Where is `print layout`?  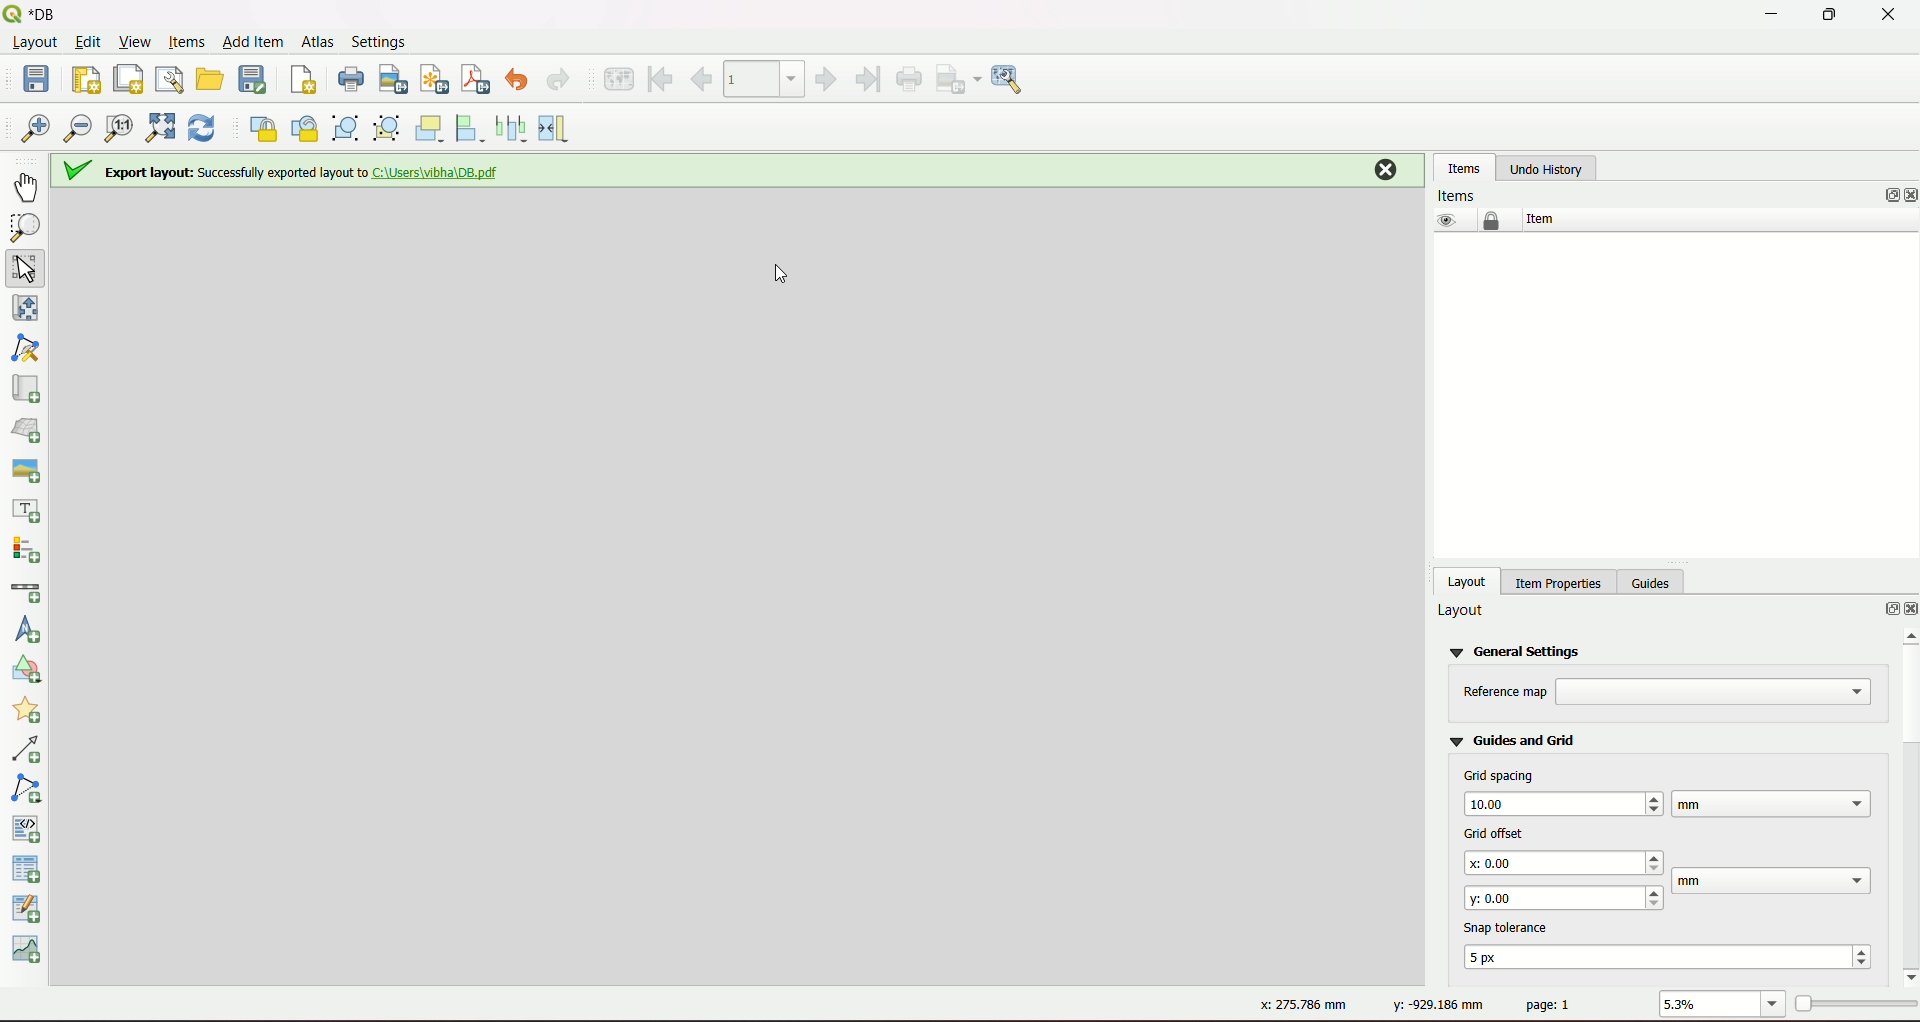
print layout is located at coordinates (349, 81).